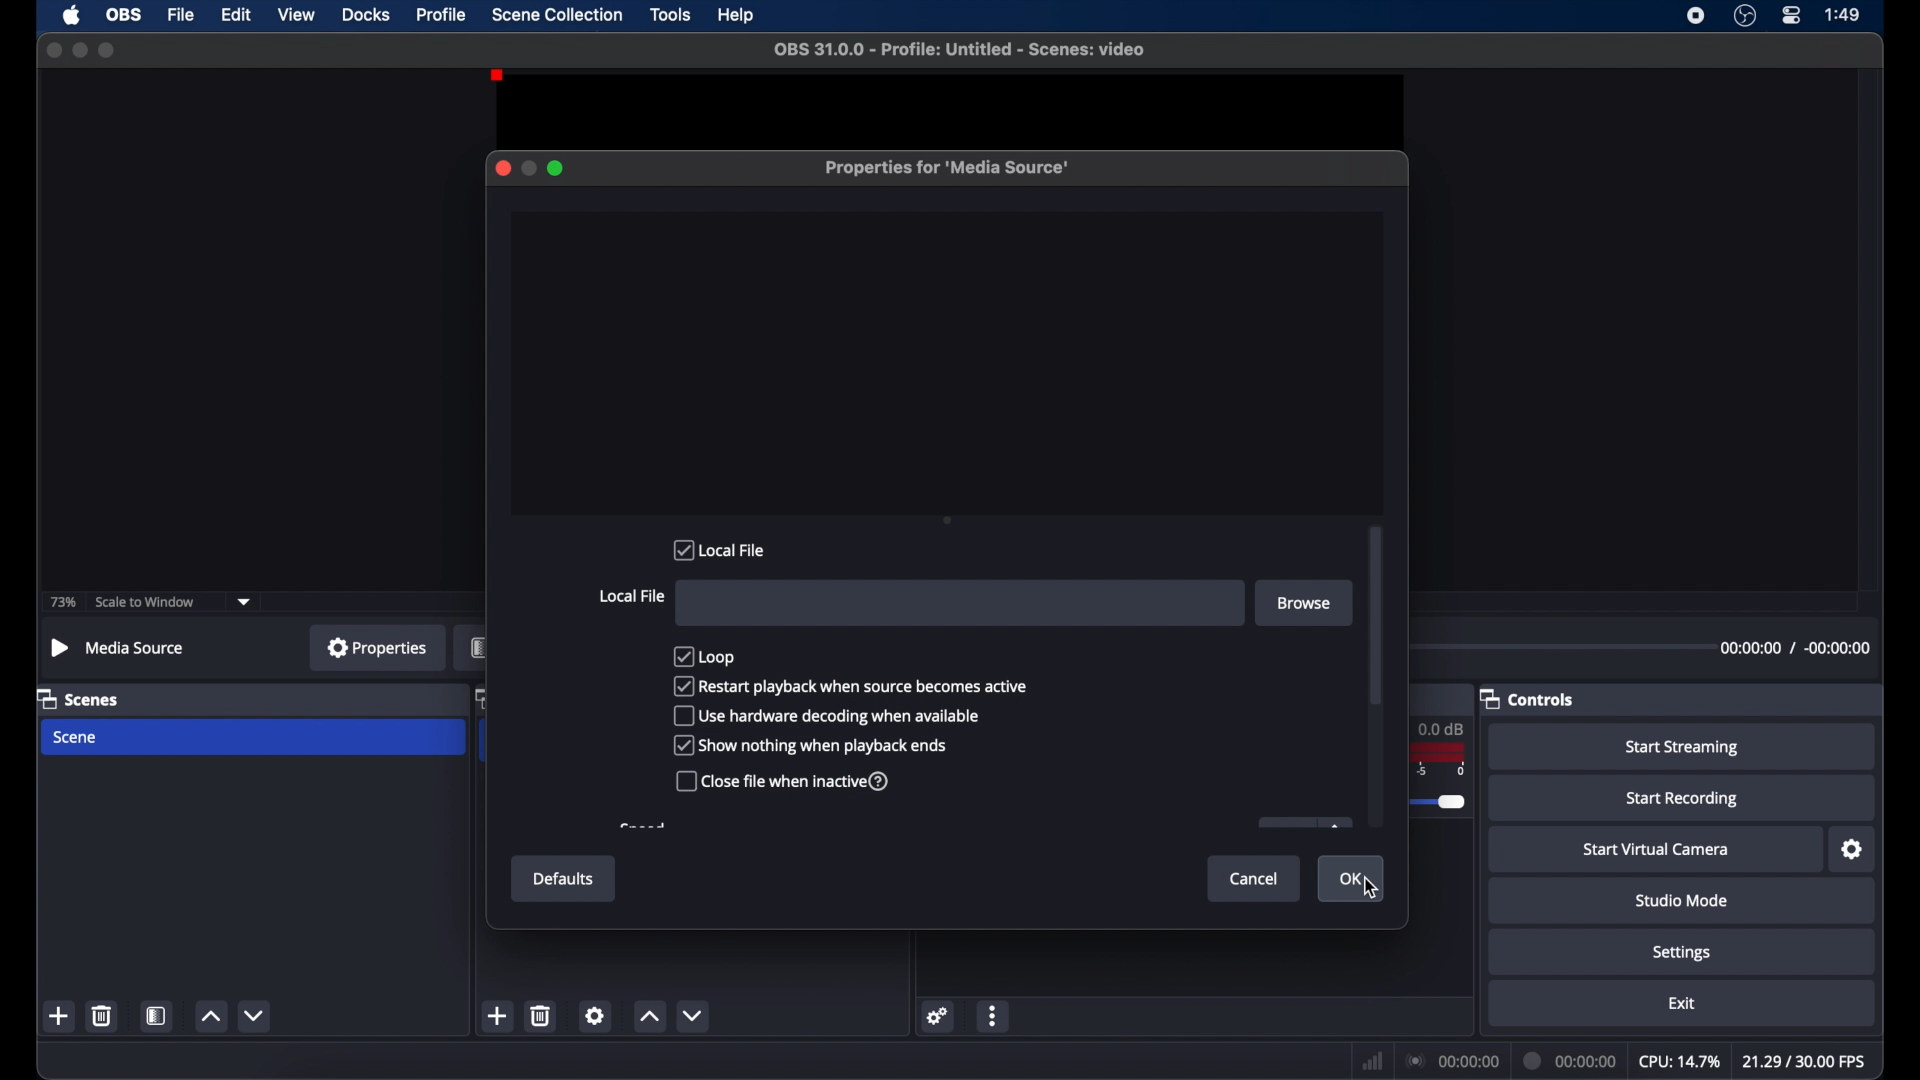  Describe the element at coordinates (529, 167) in the screenshot. I see `minimize` at that location.